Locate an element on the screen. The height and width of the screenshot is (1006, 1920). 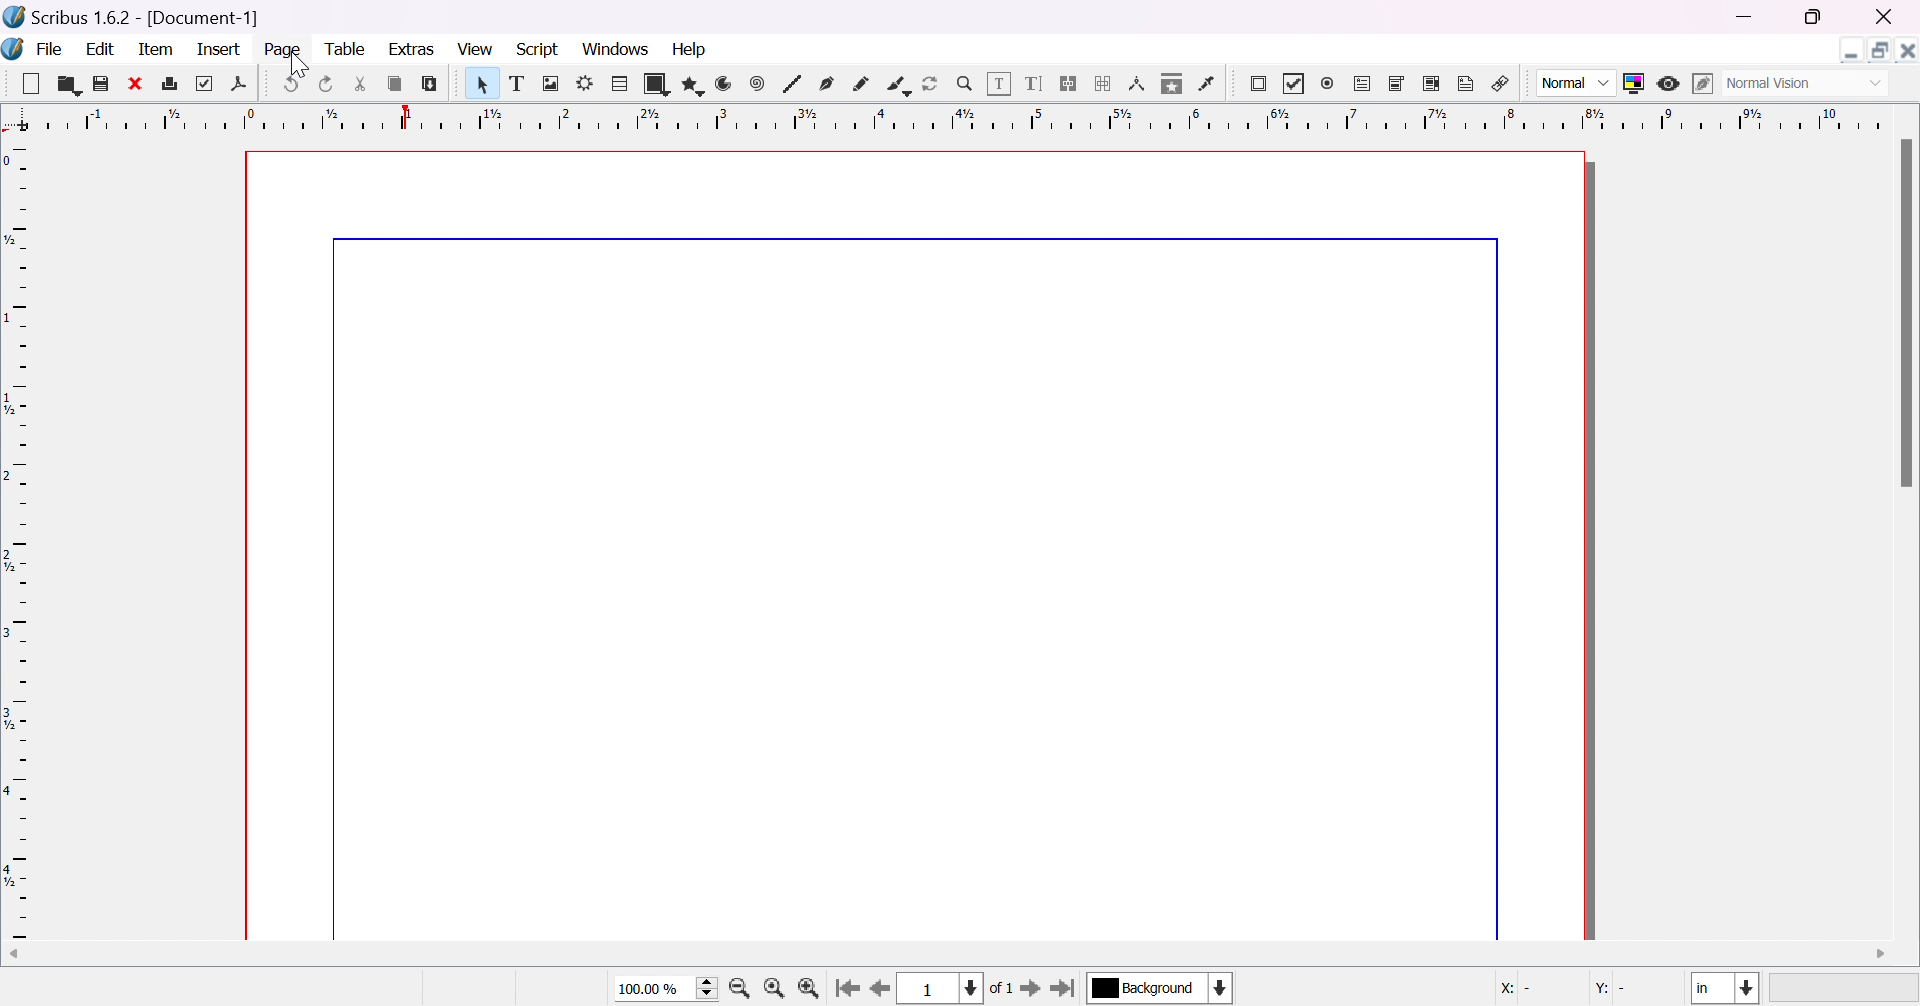
script is located at coordinates (537, 49).